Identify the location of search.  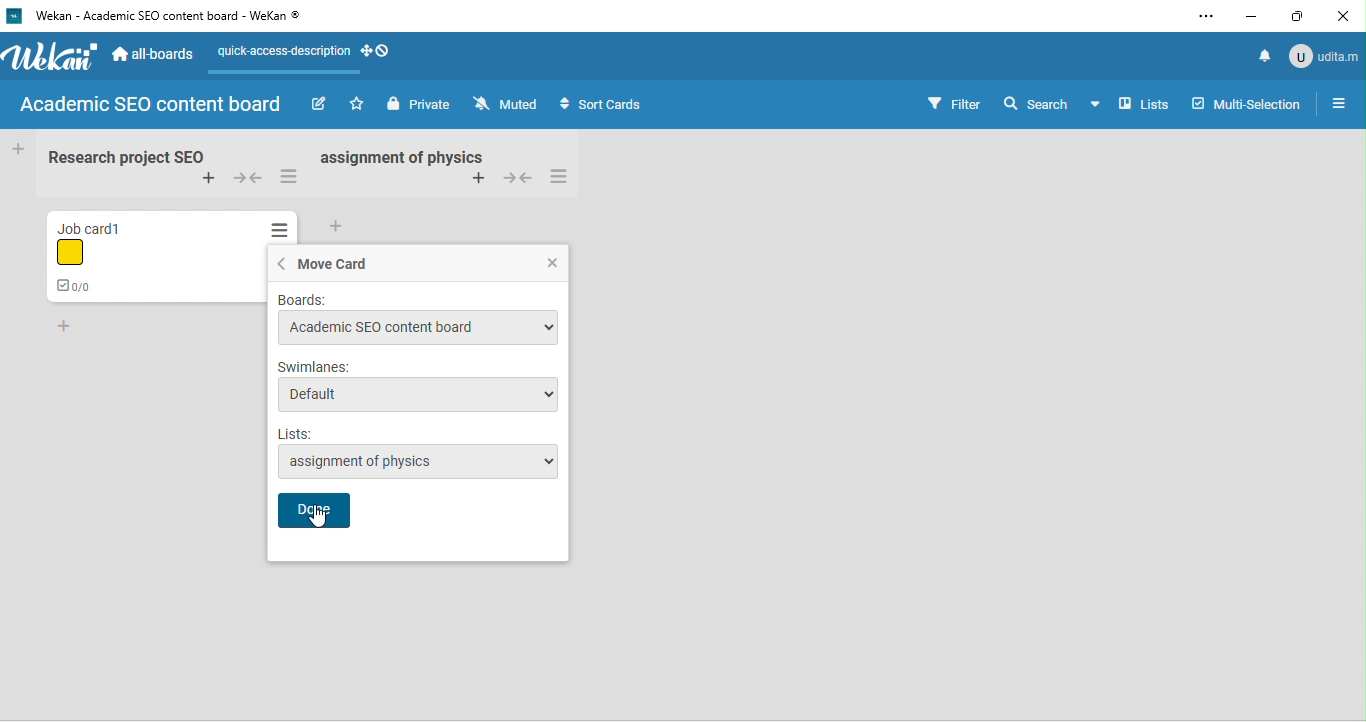
(1033, 103).